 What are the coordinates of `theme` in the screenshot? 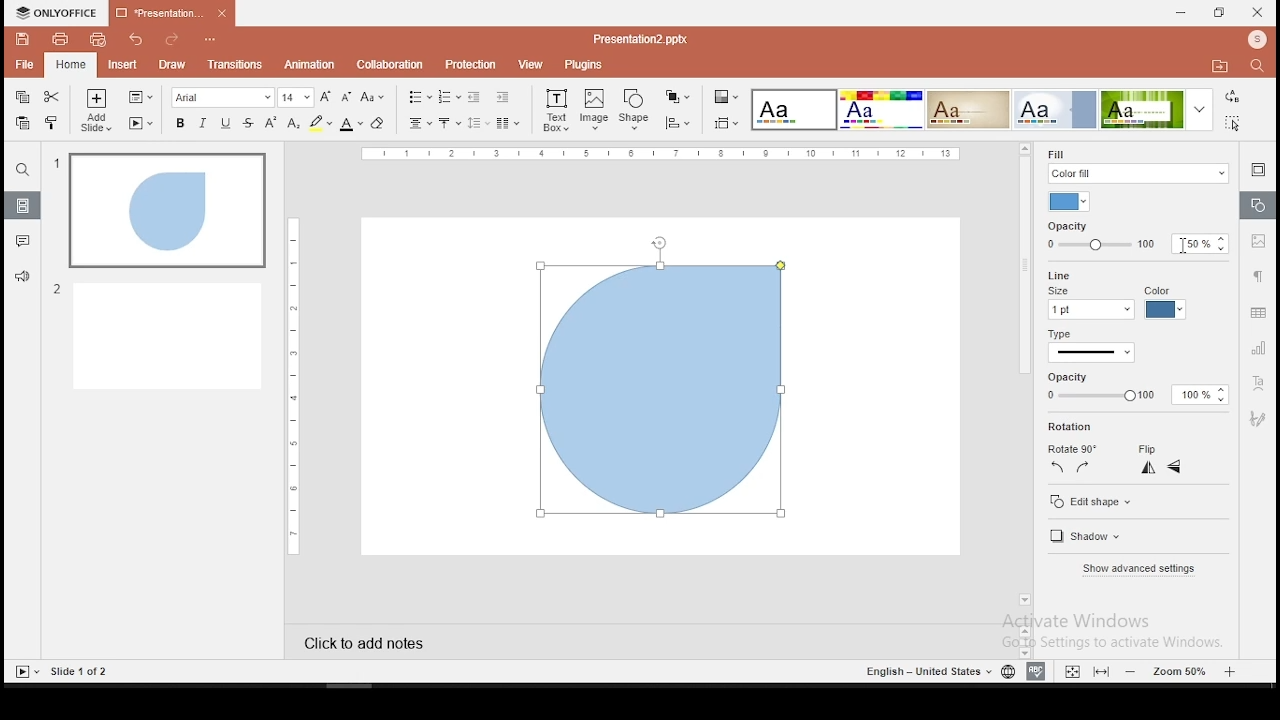 It's located at (1056, 109).